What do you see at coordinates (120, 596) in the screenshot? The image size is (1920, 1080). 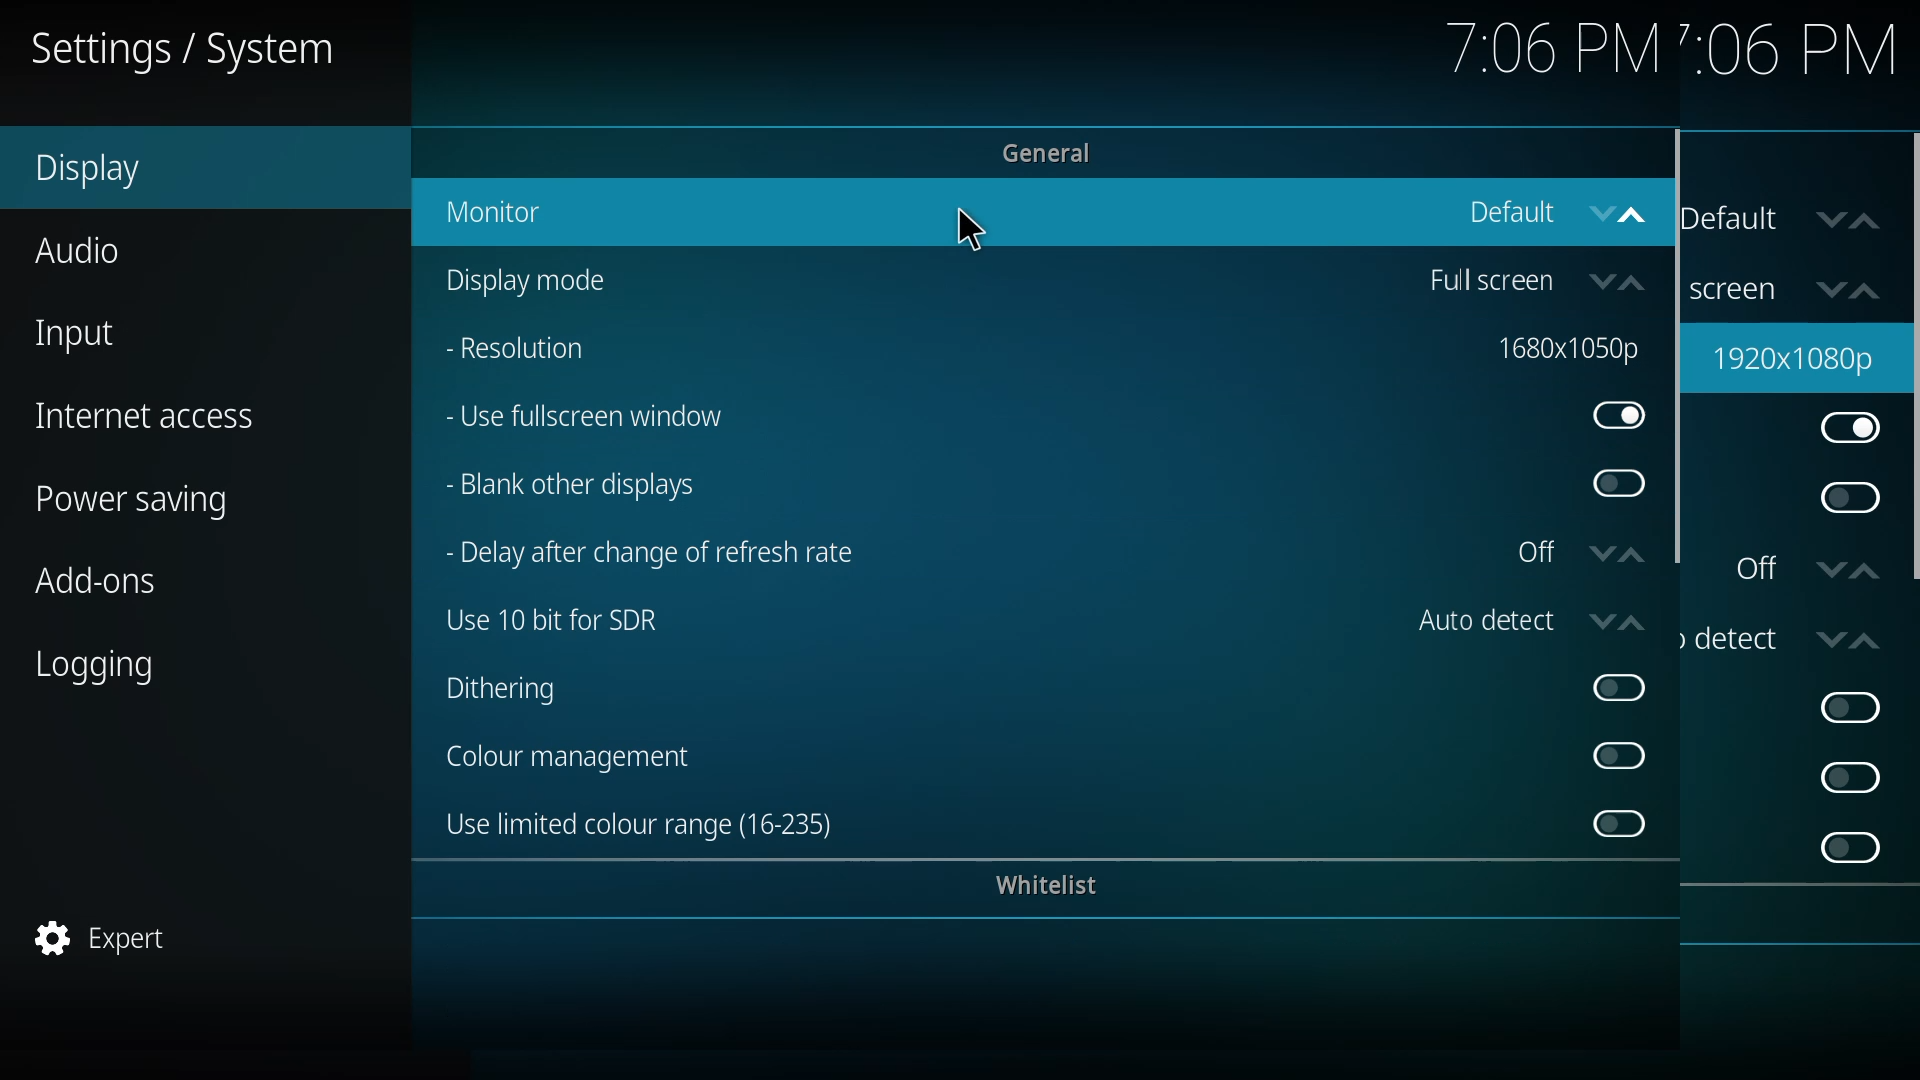 I see `add-ons` at bounding box center [120, 596].